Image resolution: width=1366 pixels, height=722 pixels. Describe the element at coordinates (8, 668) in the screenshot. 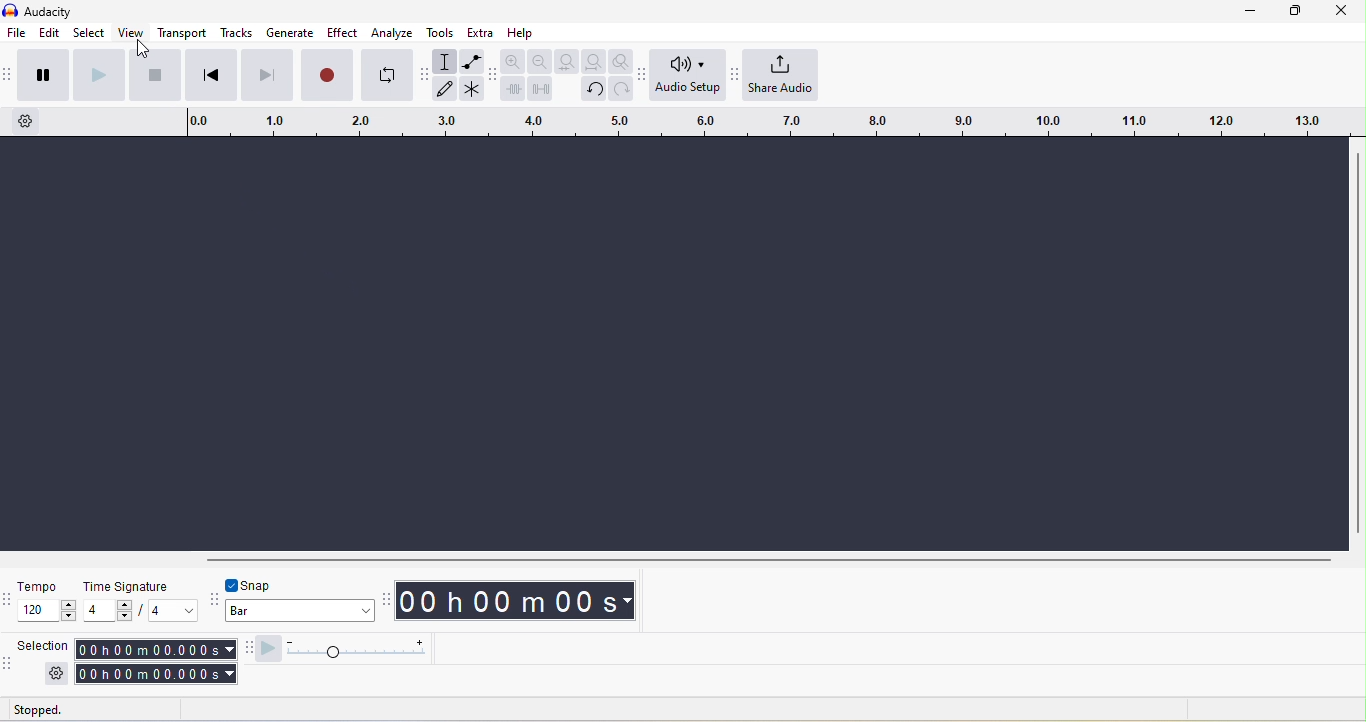

I see `selection toolbar` at that location.